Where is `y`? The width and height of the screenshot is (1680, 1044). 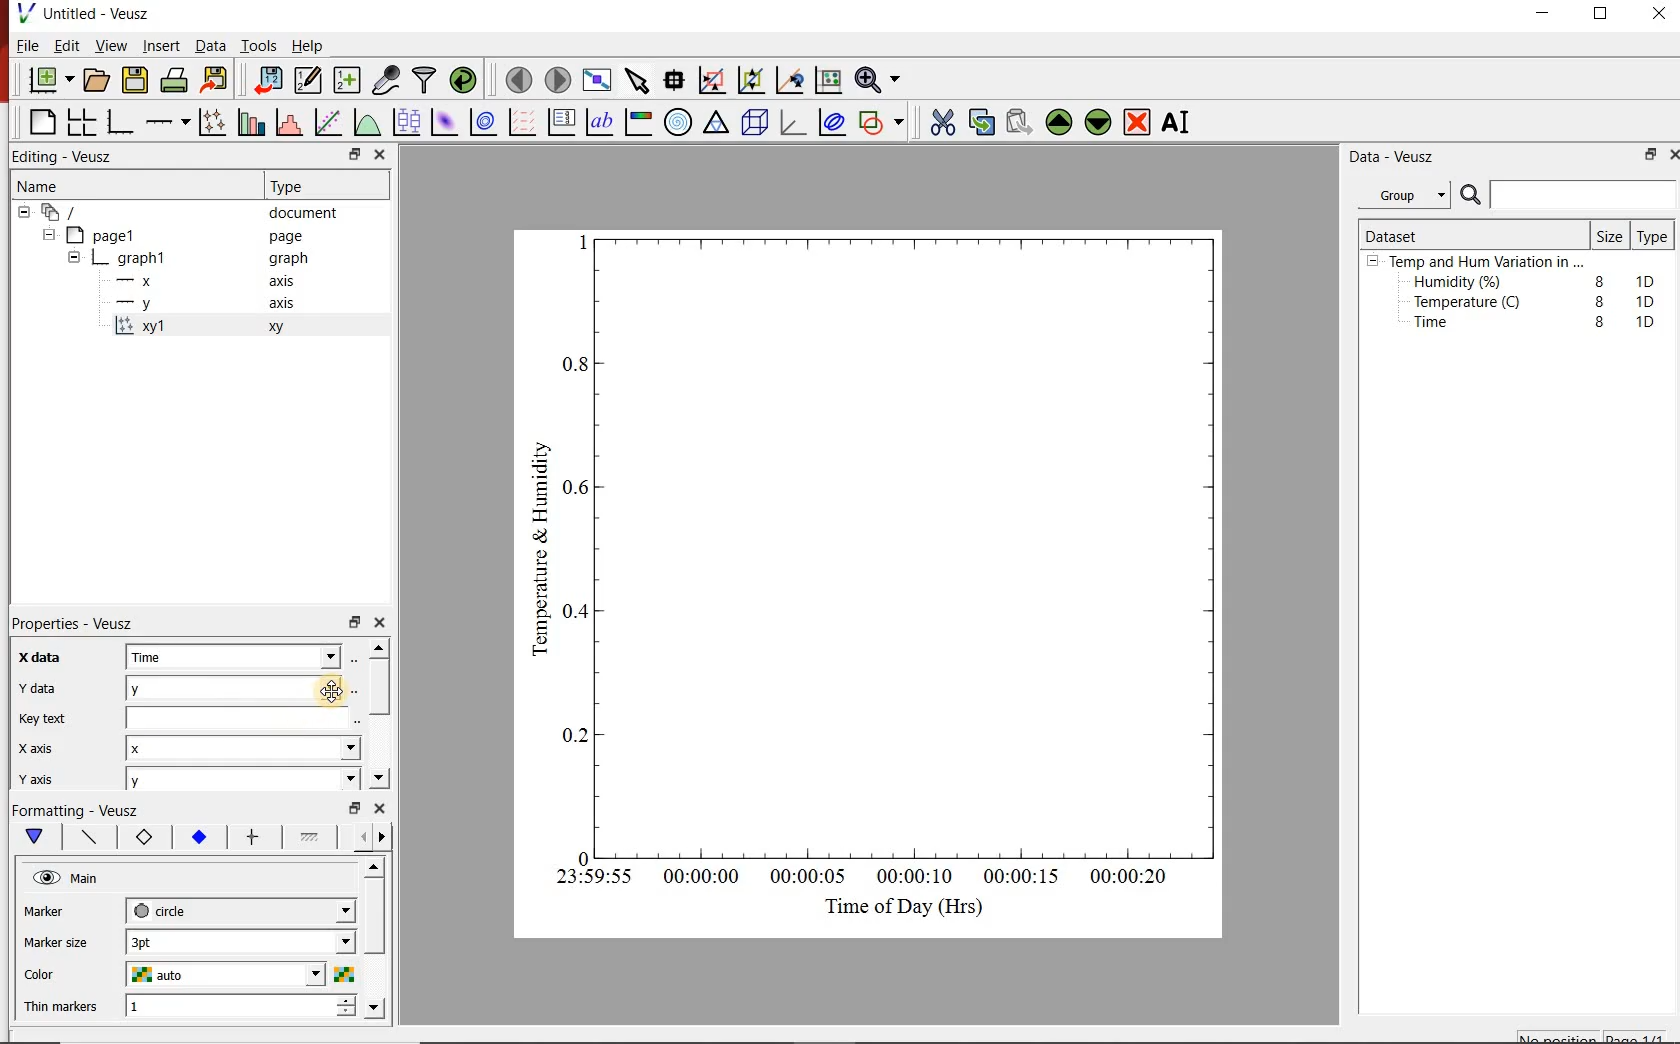 y is located at coordinates (164, 782).